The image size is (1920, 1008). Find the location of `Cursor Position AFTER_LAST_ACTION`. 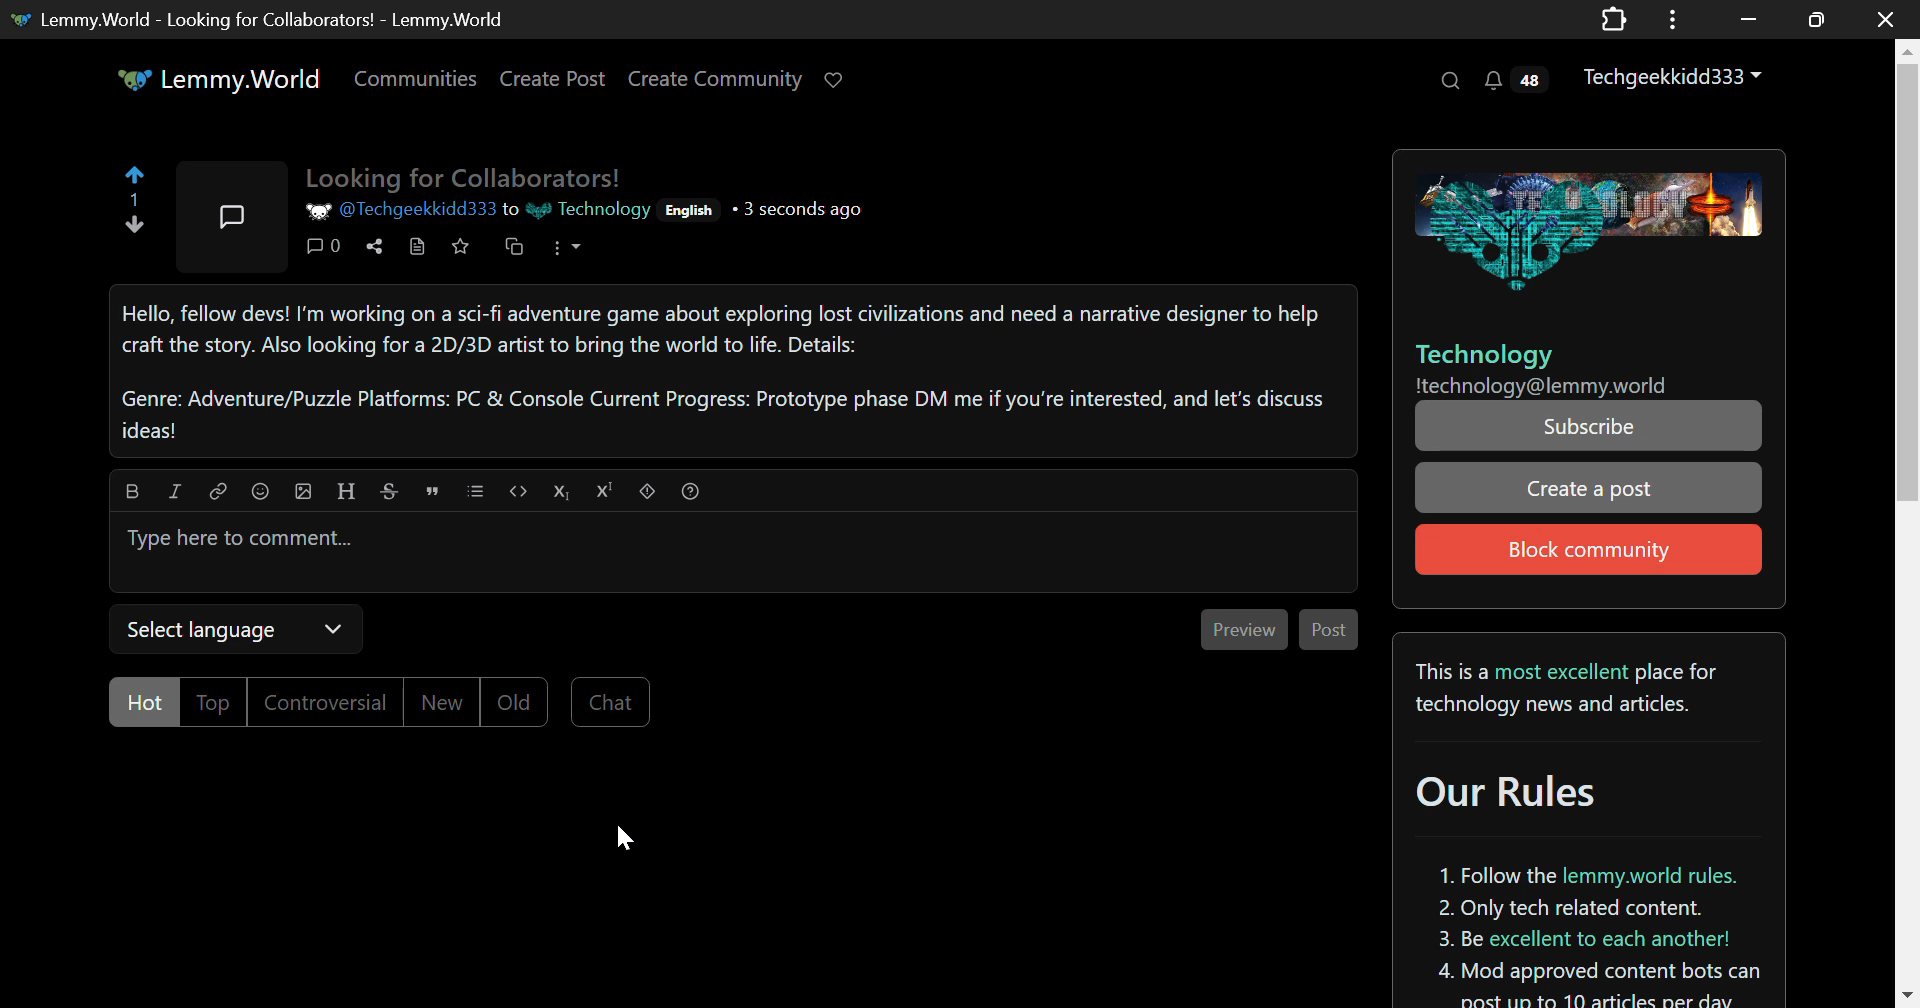

Cursor Position AFTER_LAST_ACTION is located at coordinates (623, 840).